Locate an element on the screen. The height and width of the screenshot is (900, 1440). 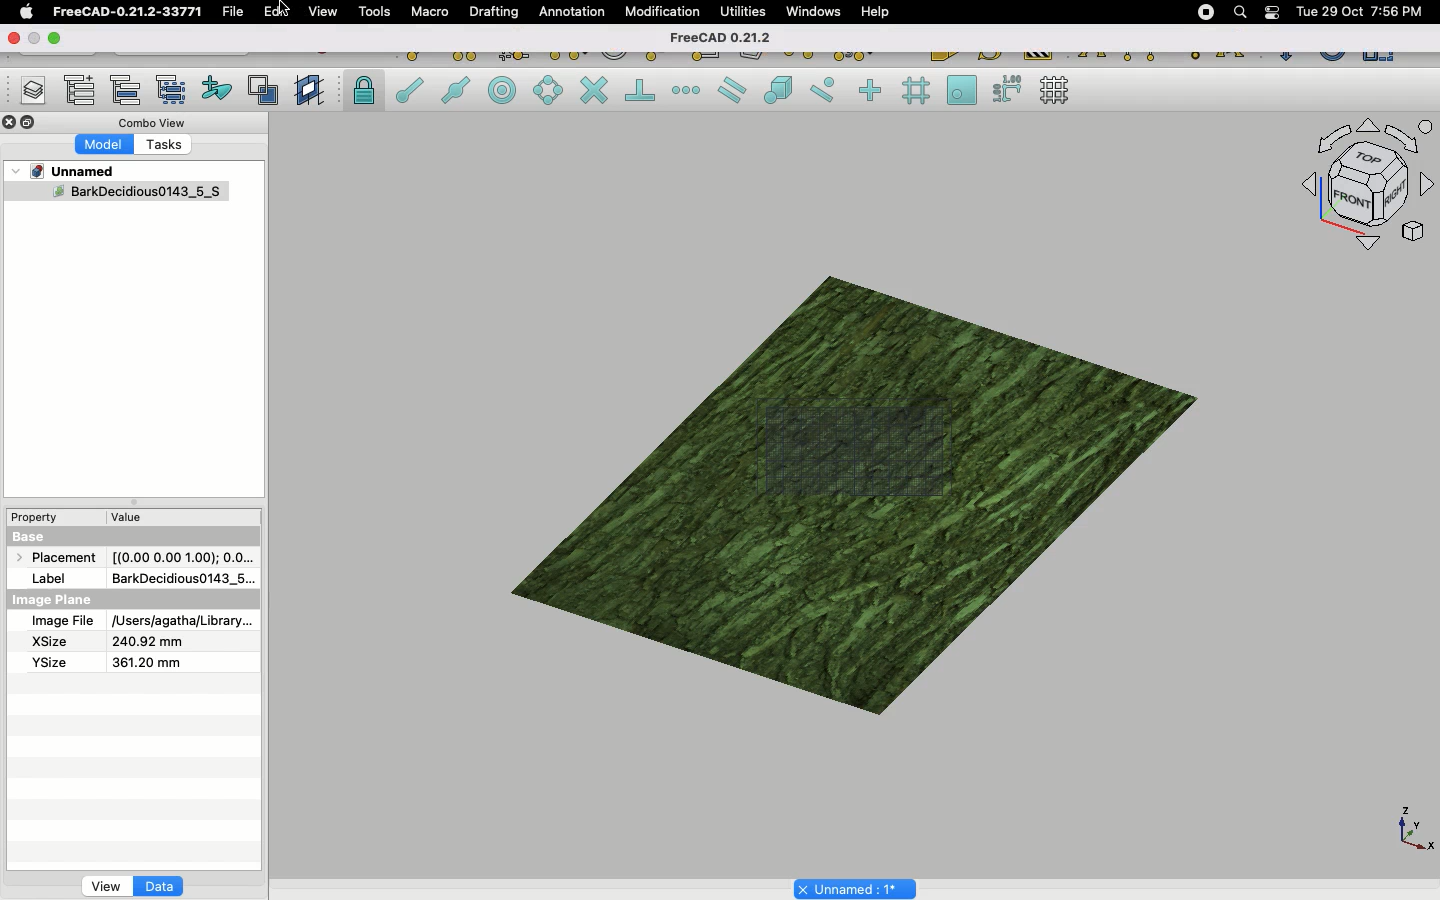
Macro is located at coordinates (431, 12).